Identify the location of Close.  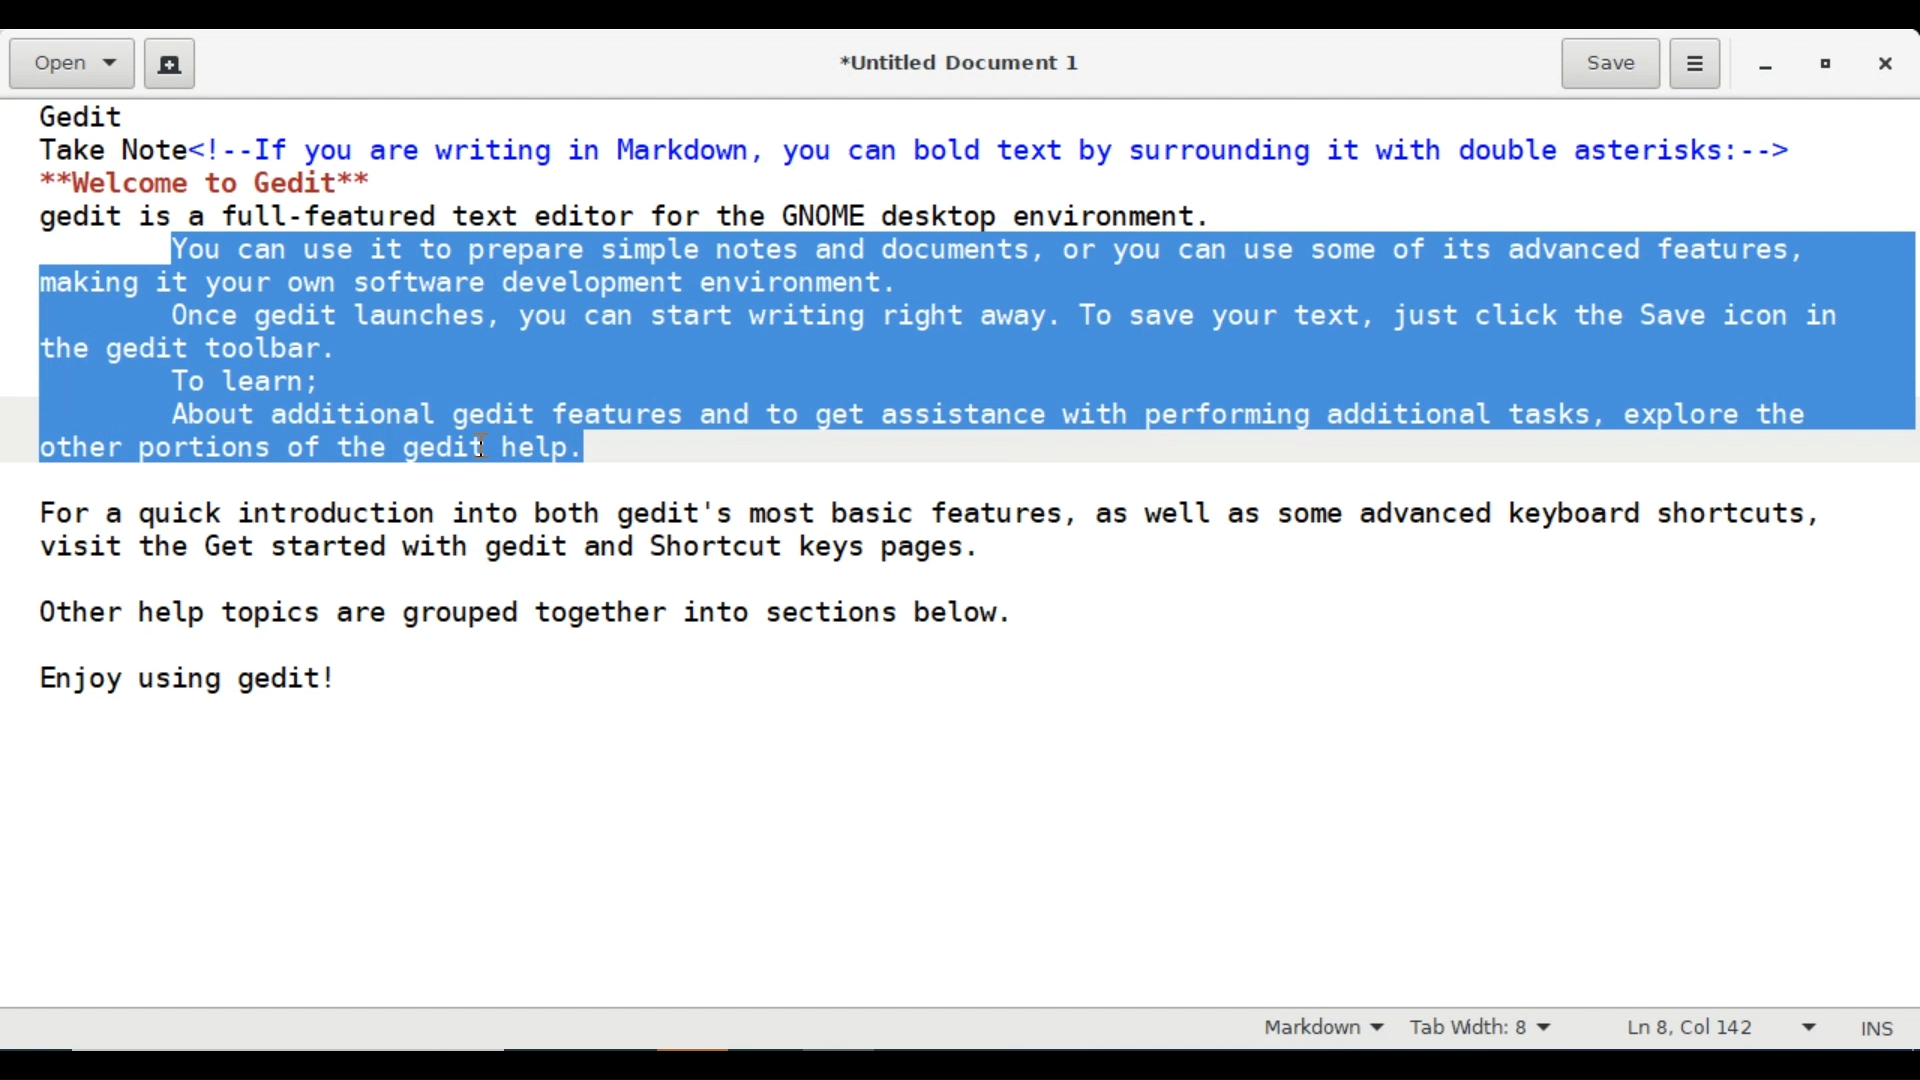
(1889, 63).